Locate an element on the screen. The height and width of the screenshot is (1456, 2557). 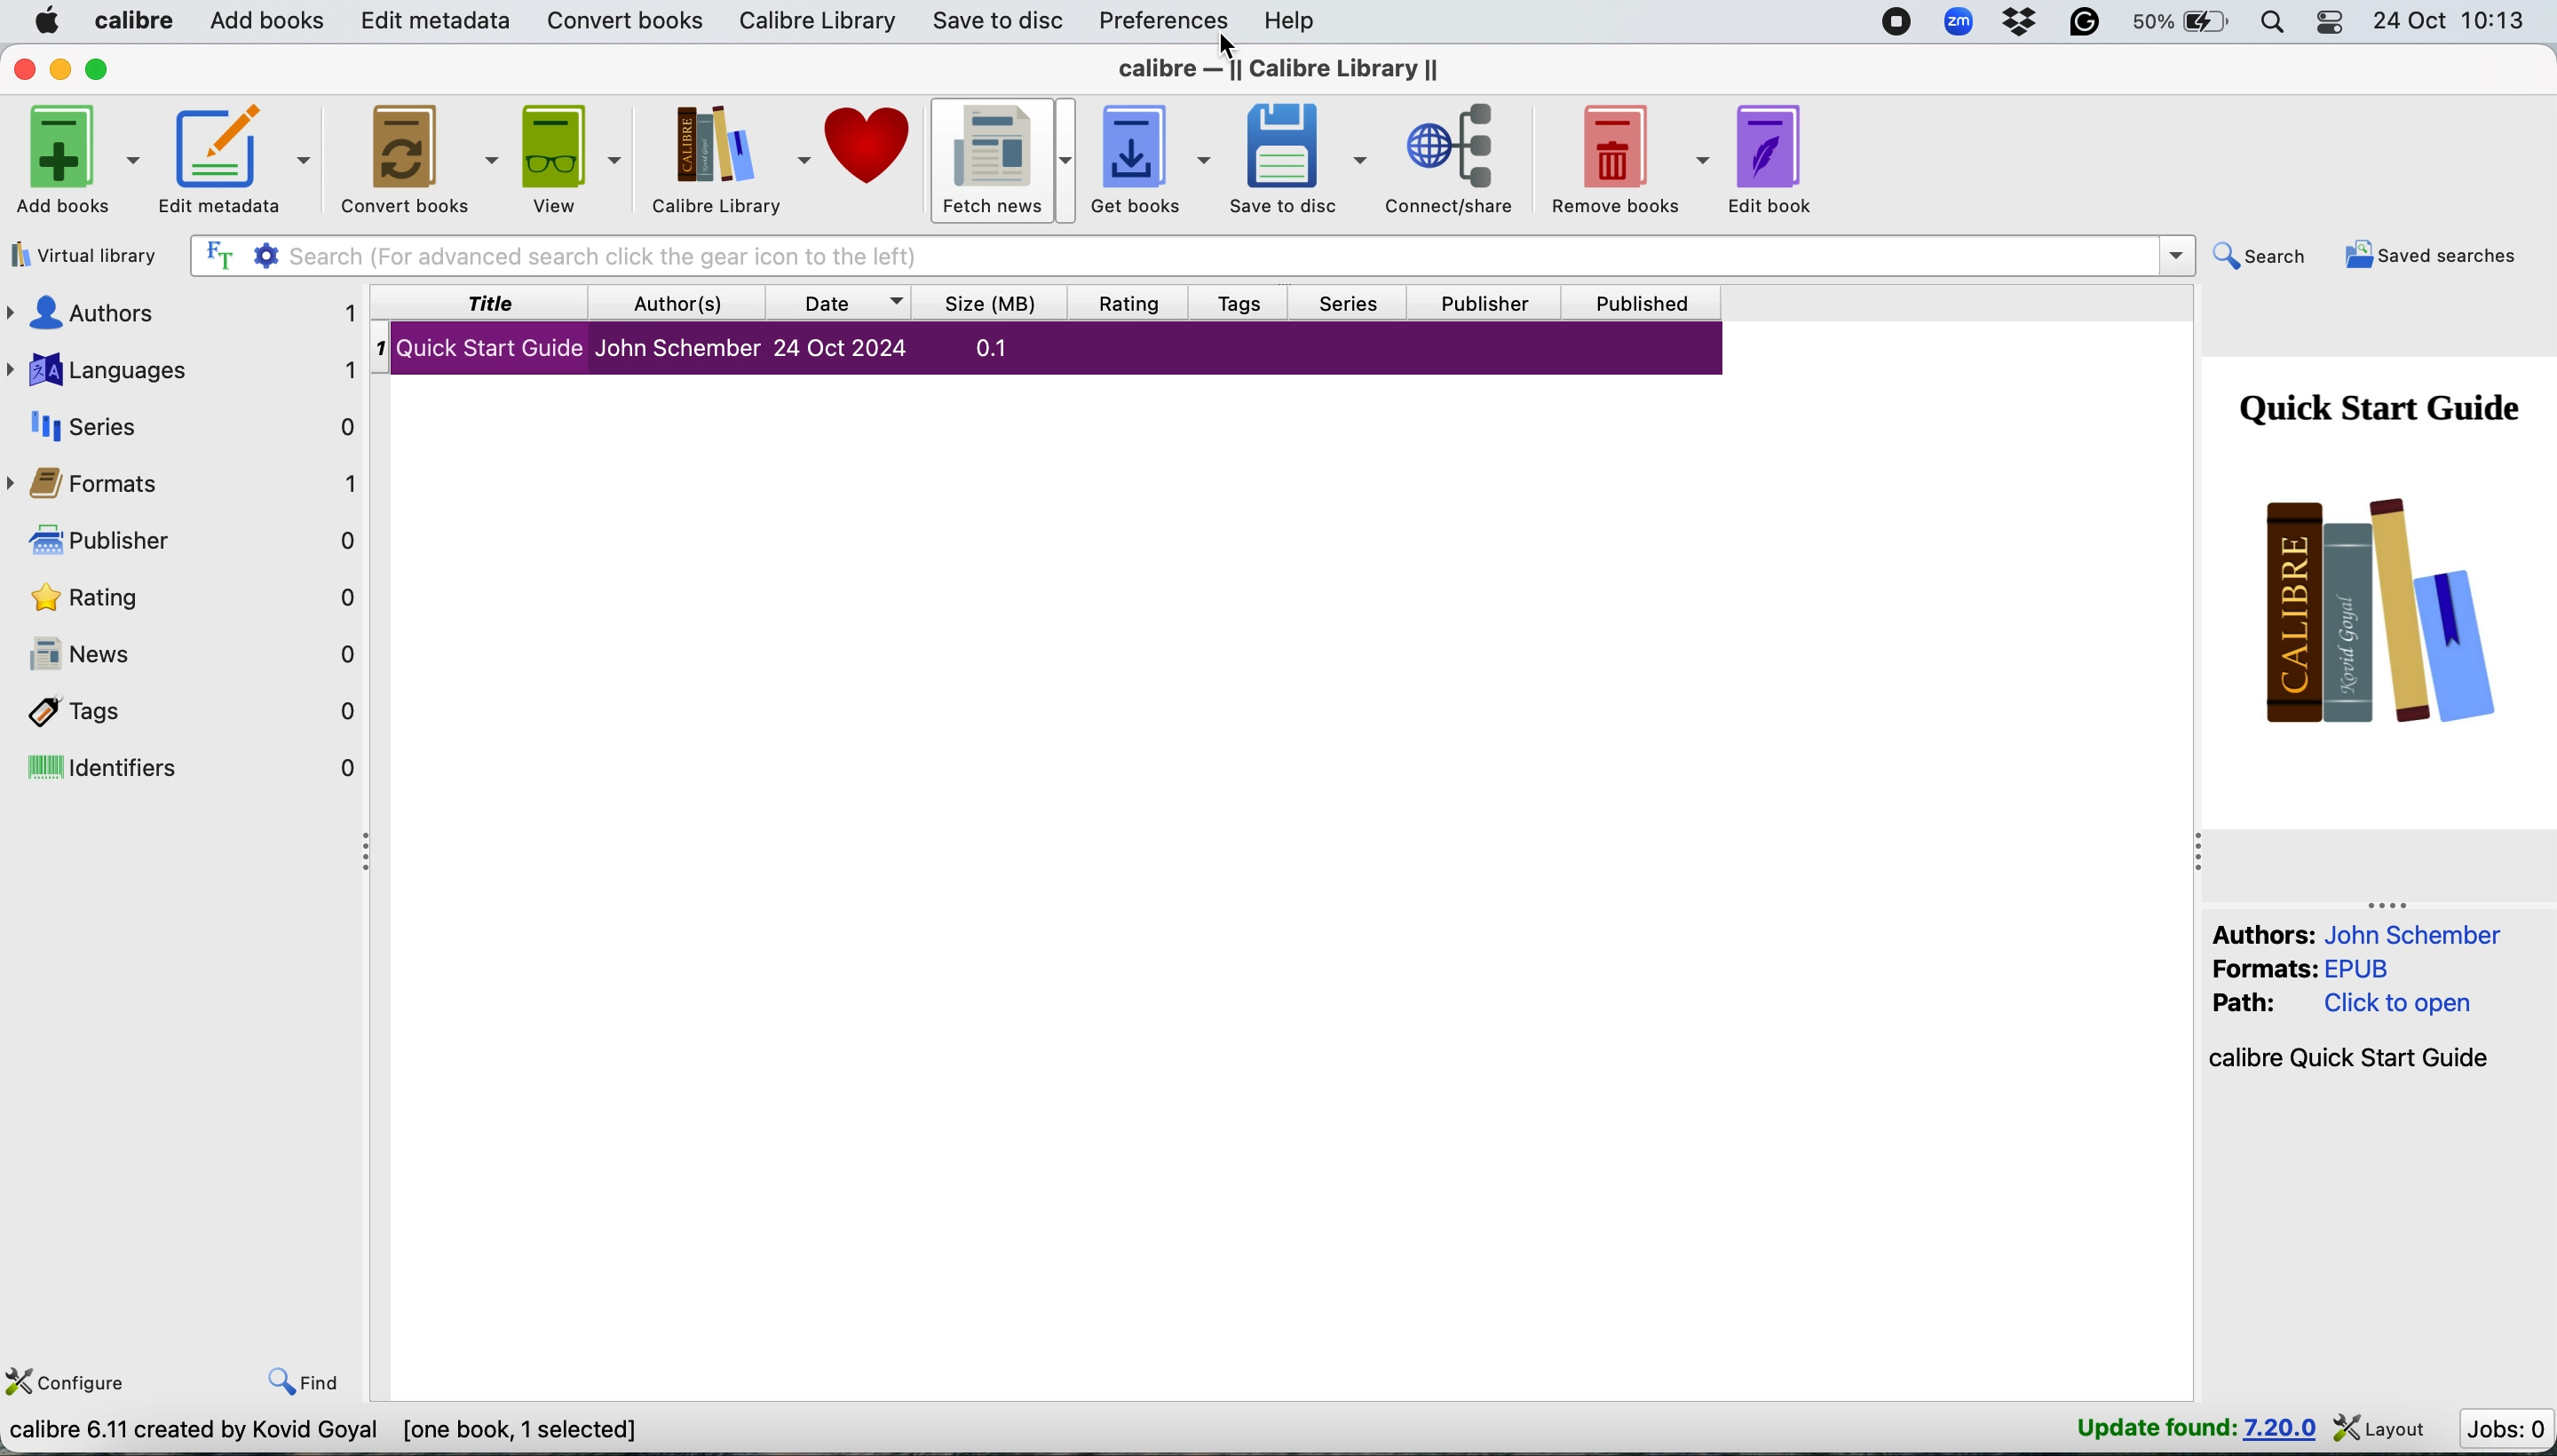
rating is located at coordinates (1126, 304).